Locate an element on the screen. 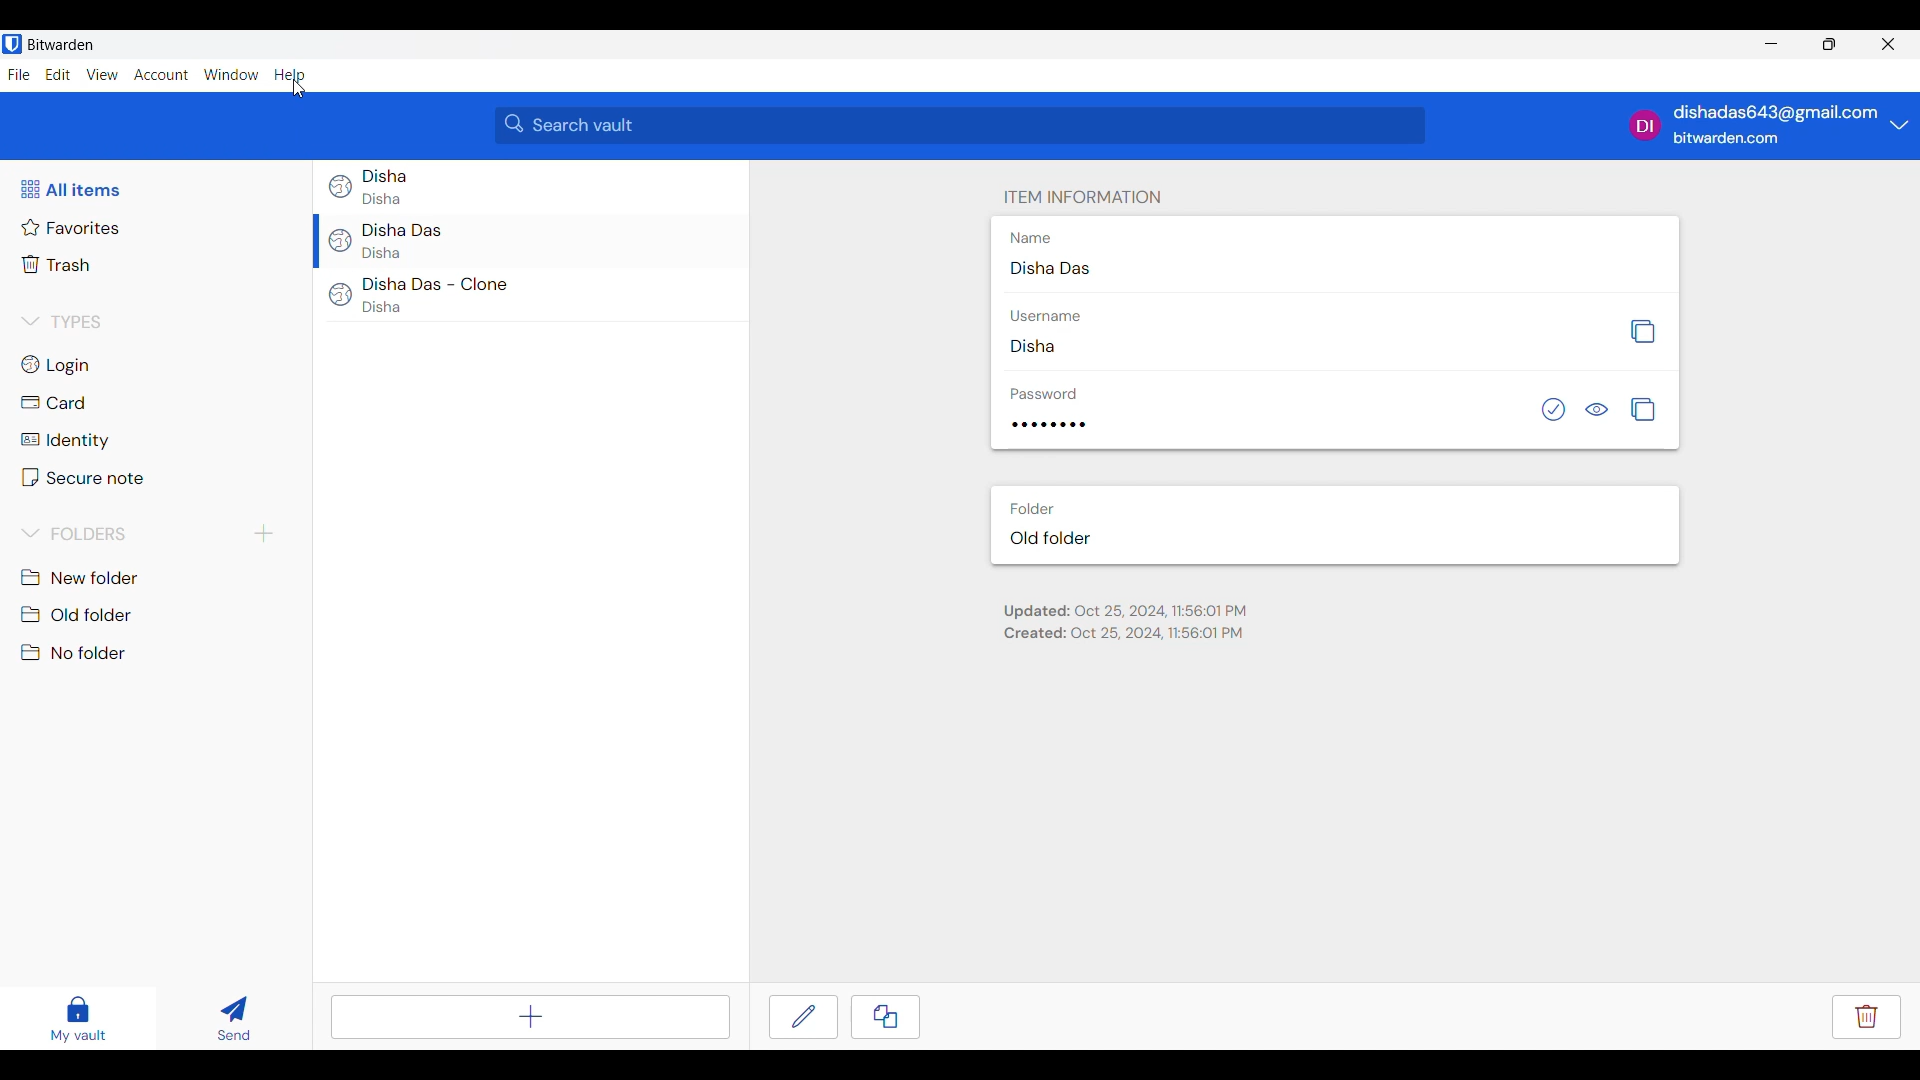 This screenshot has width=1920, height=1080. Add new folder is located at coordinates (264, 534).